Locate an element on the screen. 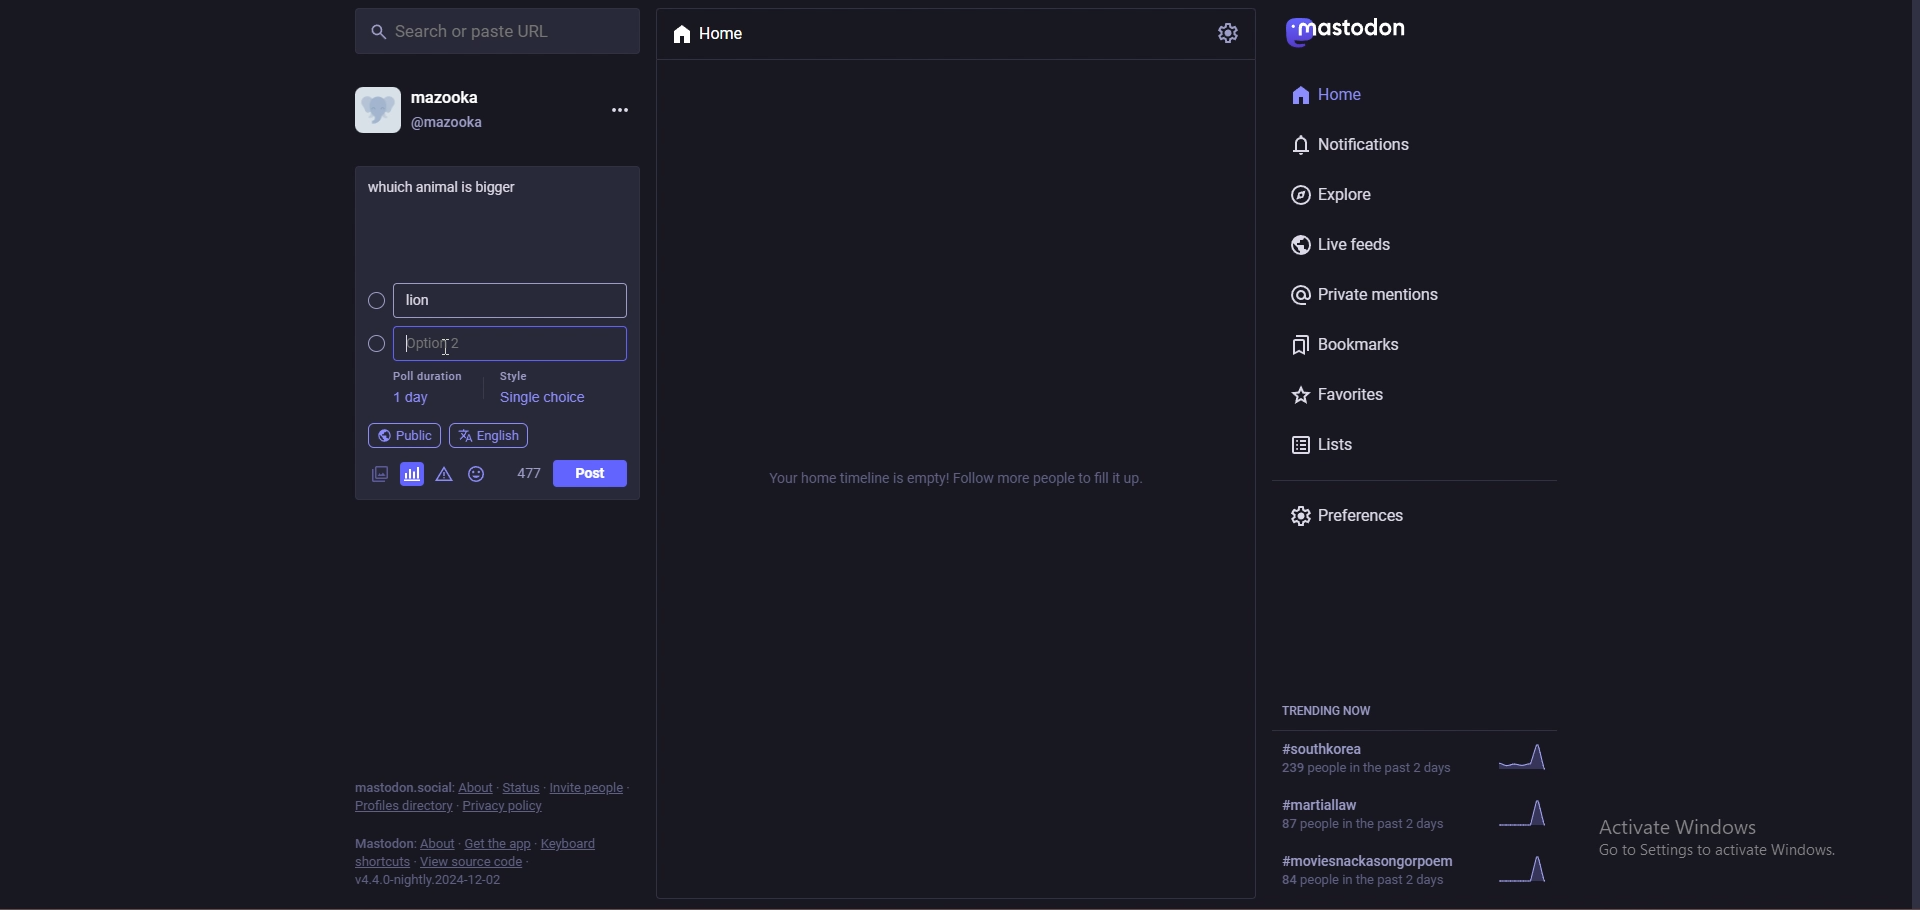 This screenshot has height=910, width=1920. settings is located at coordinates (1226, 33).